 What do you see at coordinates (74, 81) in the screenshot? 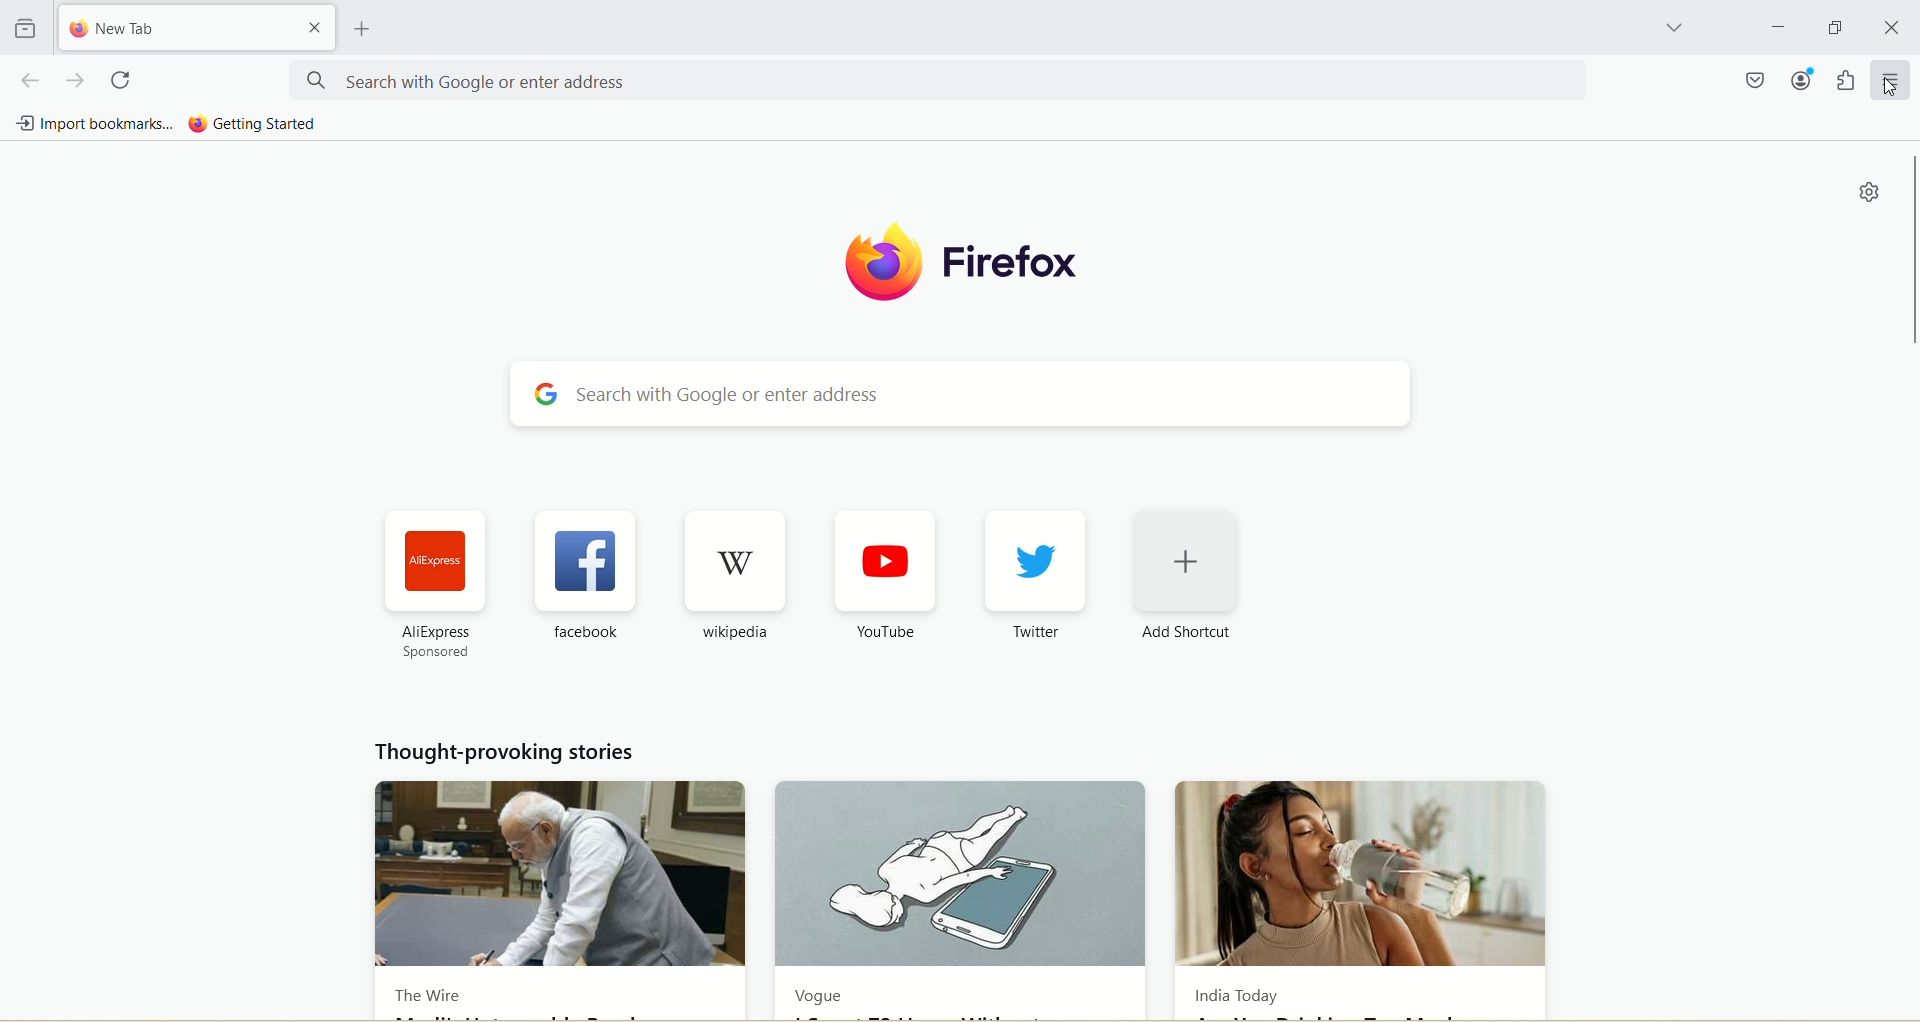
I see `go forward one page` at bounding box center [74, 81].